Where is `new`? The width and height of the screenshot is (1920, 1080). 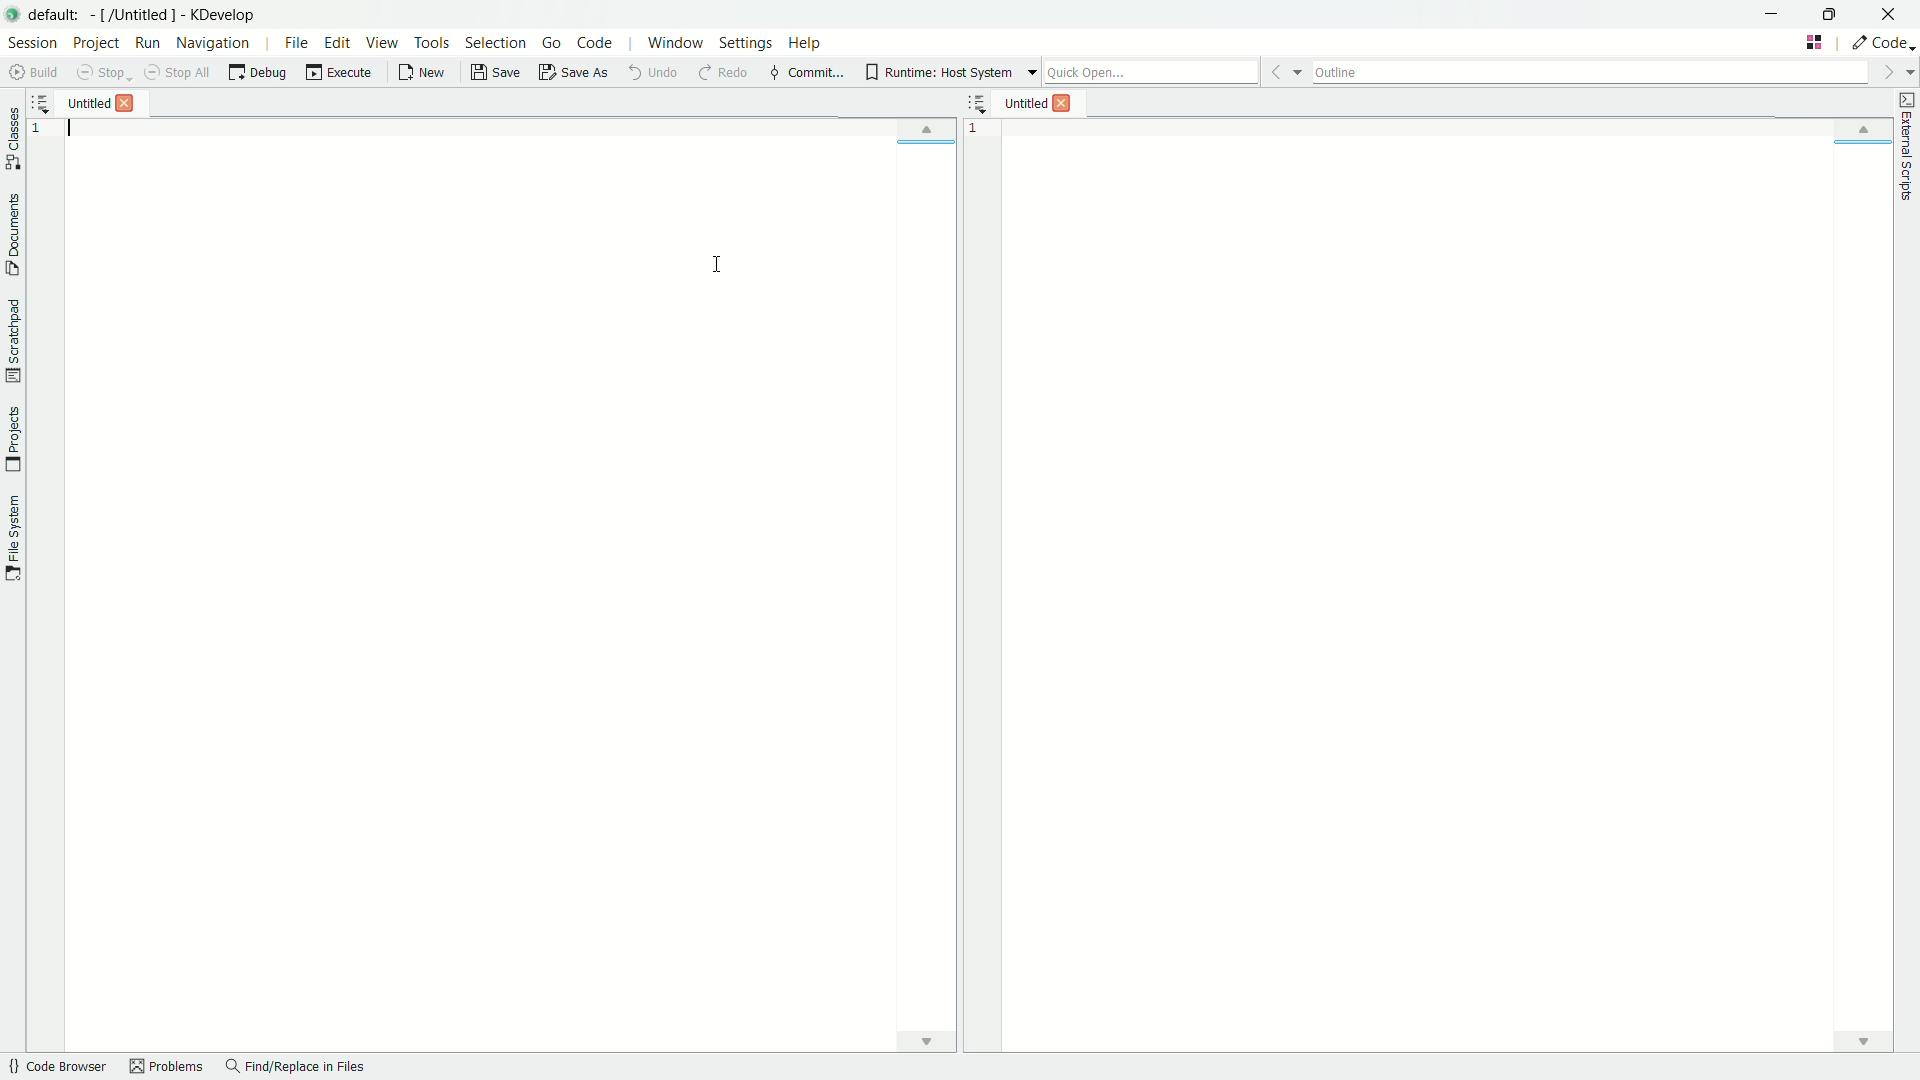
new is located at coordinates (421, 73).